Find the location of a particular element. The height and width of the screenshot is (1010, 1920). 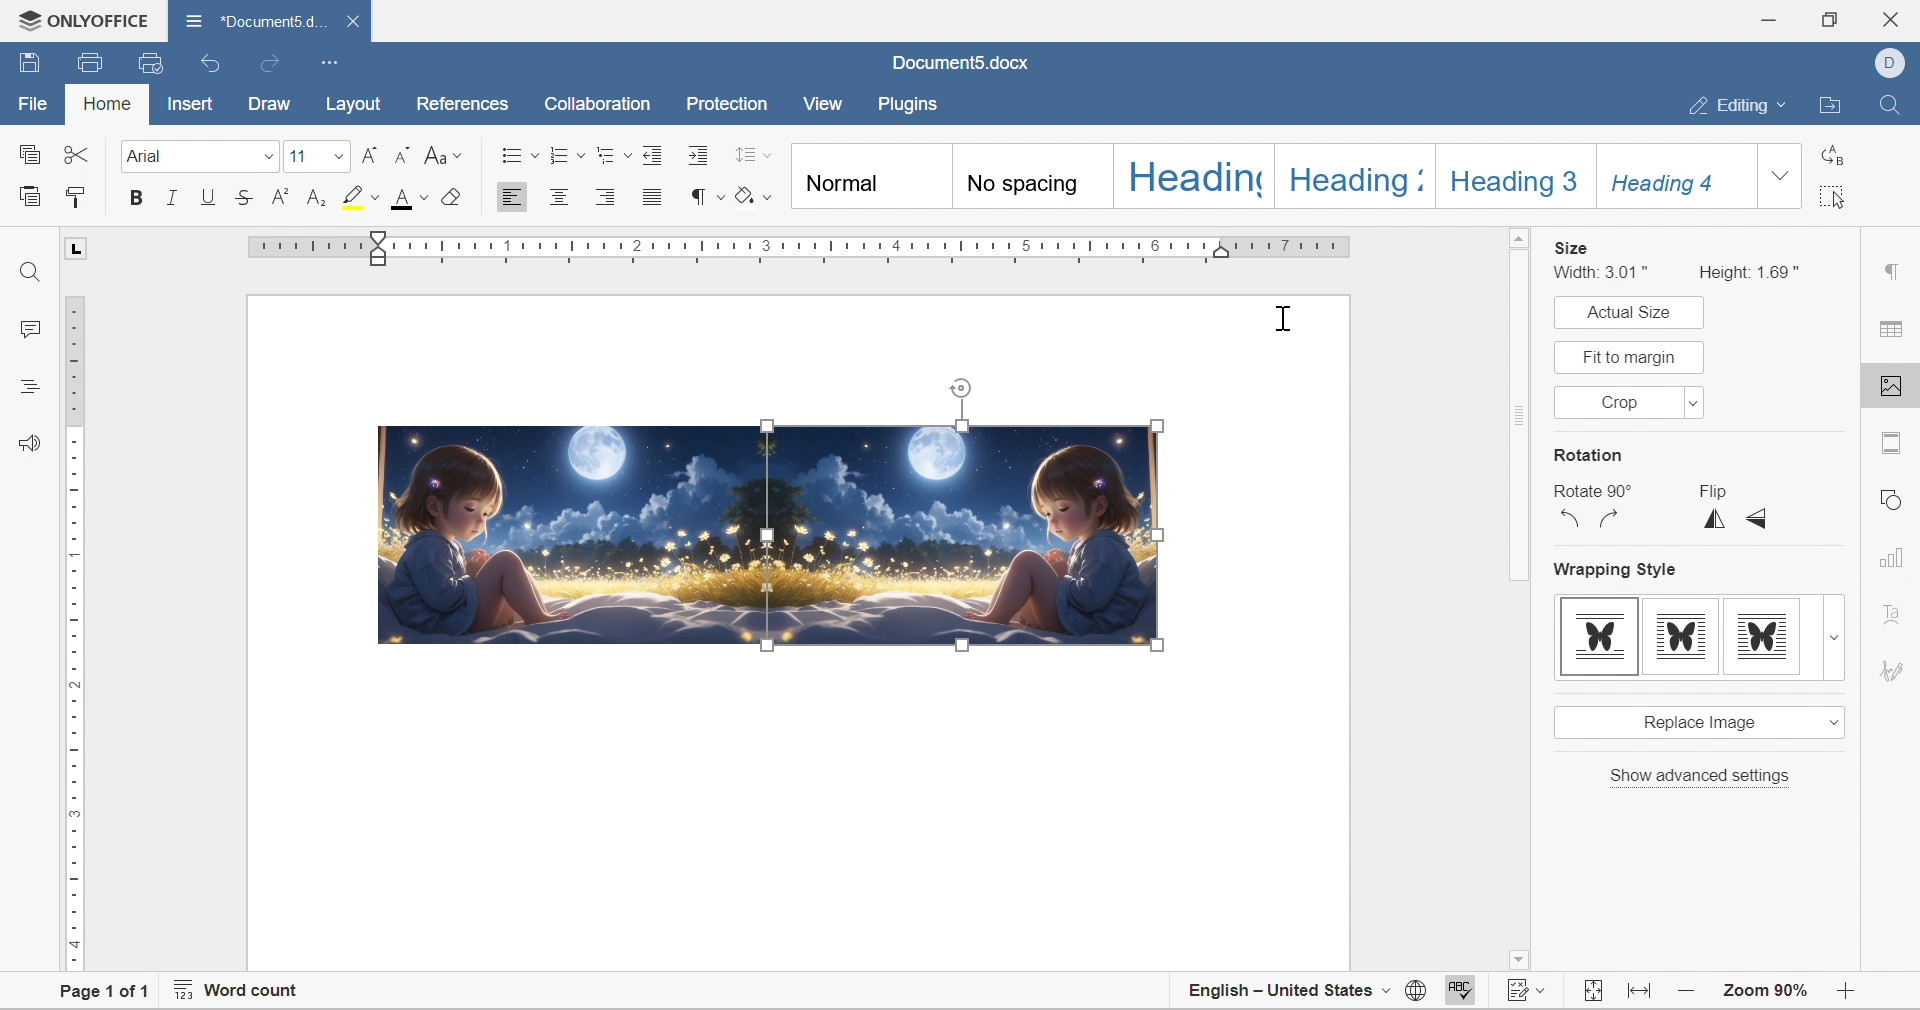

font is located at coordinates (150, 155).